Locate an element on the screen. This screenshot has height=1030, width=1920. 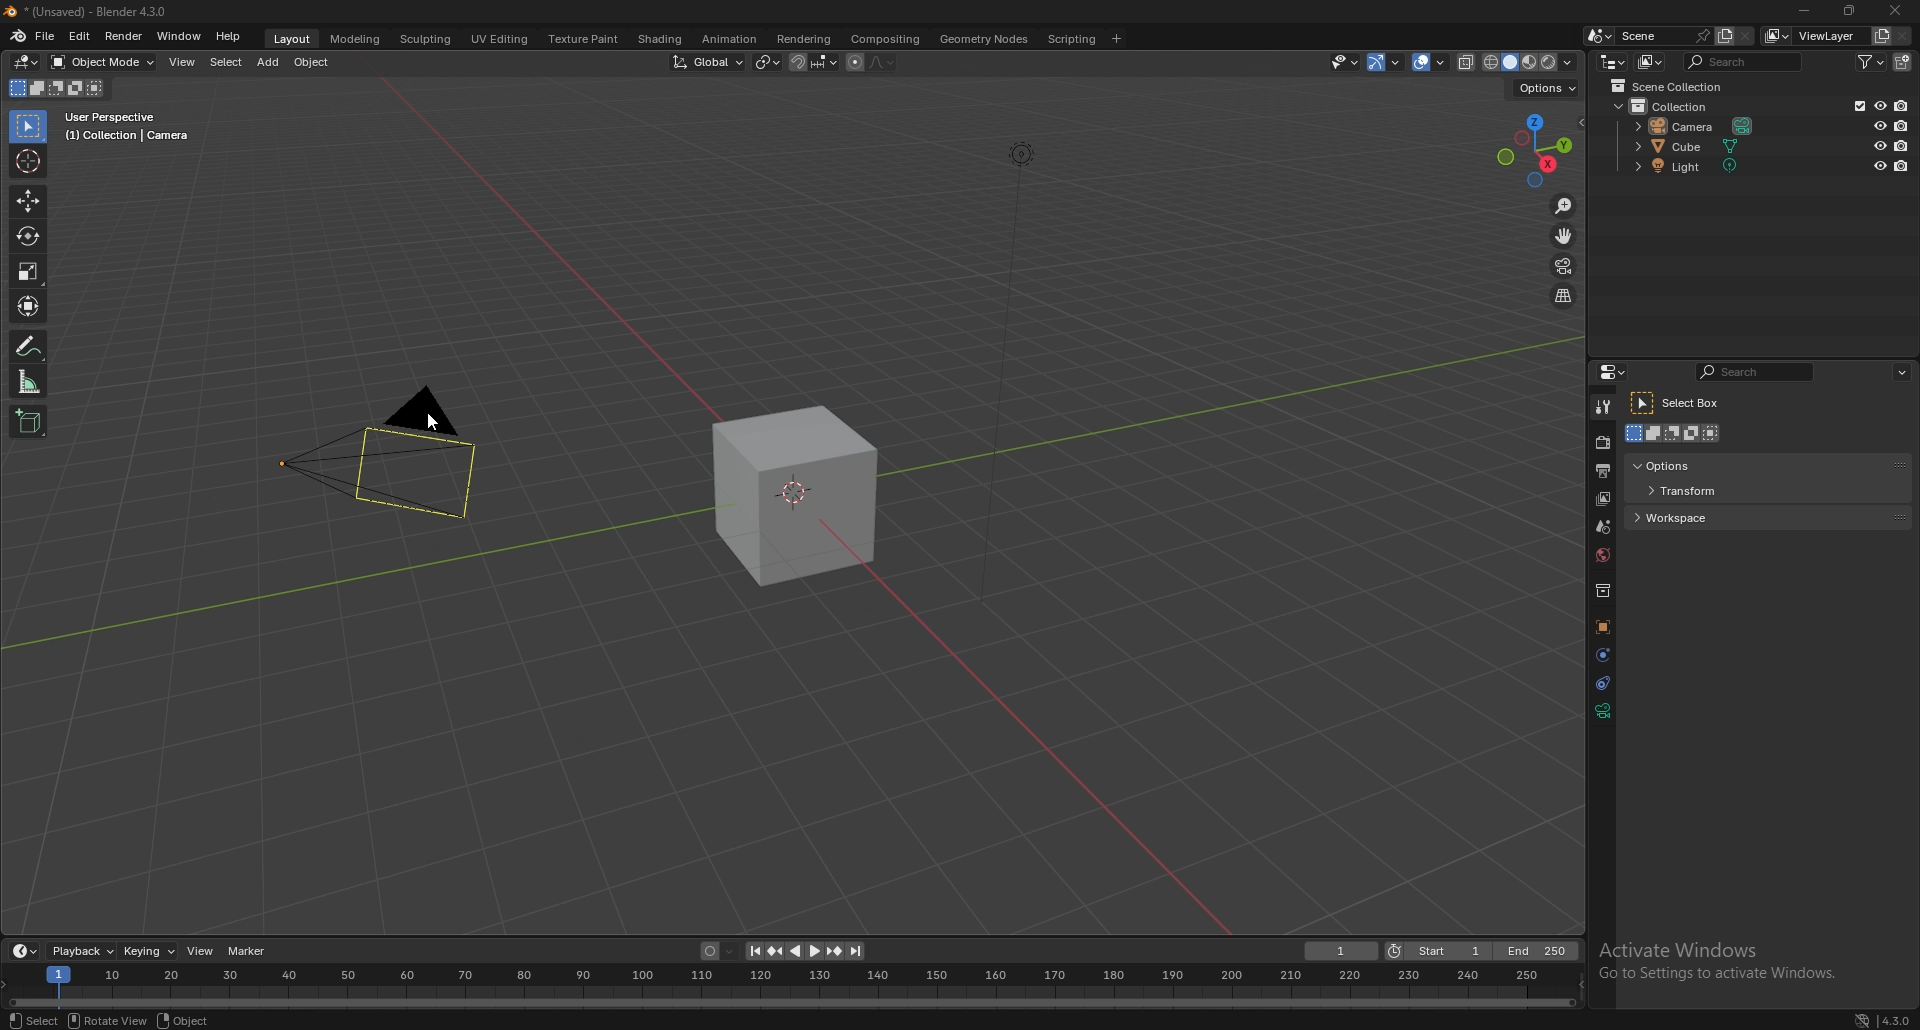
tool is located at coordinates (1603, 407).